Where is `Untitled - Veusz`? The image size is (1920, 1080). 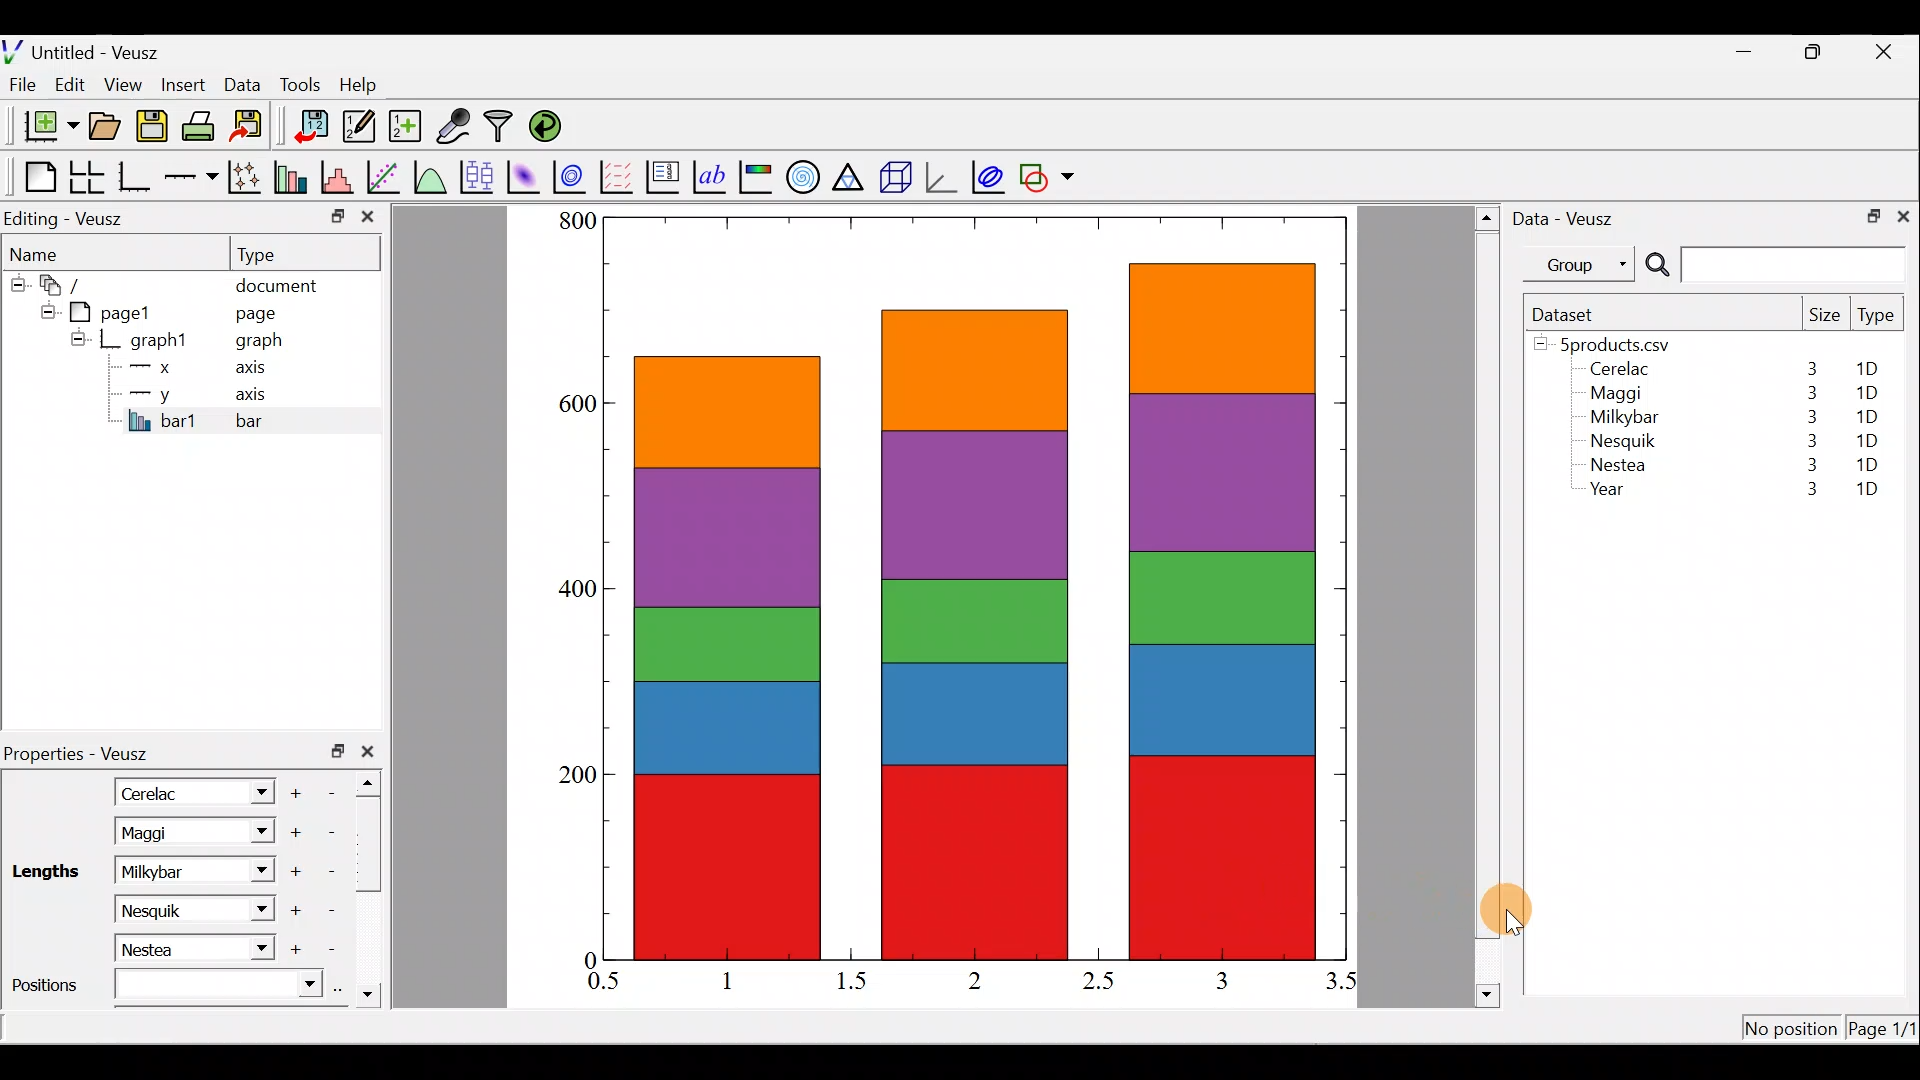
Untitled - Veusz is located at coordinates (89, 49).